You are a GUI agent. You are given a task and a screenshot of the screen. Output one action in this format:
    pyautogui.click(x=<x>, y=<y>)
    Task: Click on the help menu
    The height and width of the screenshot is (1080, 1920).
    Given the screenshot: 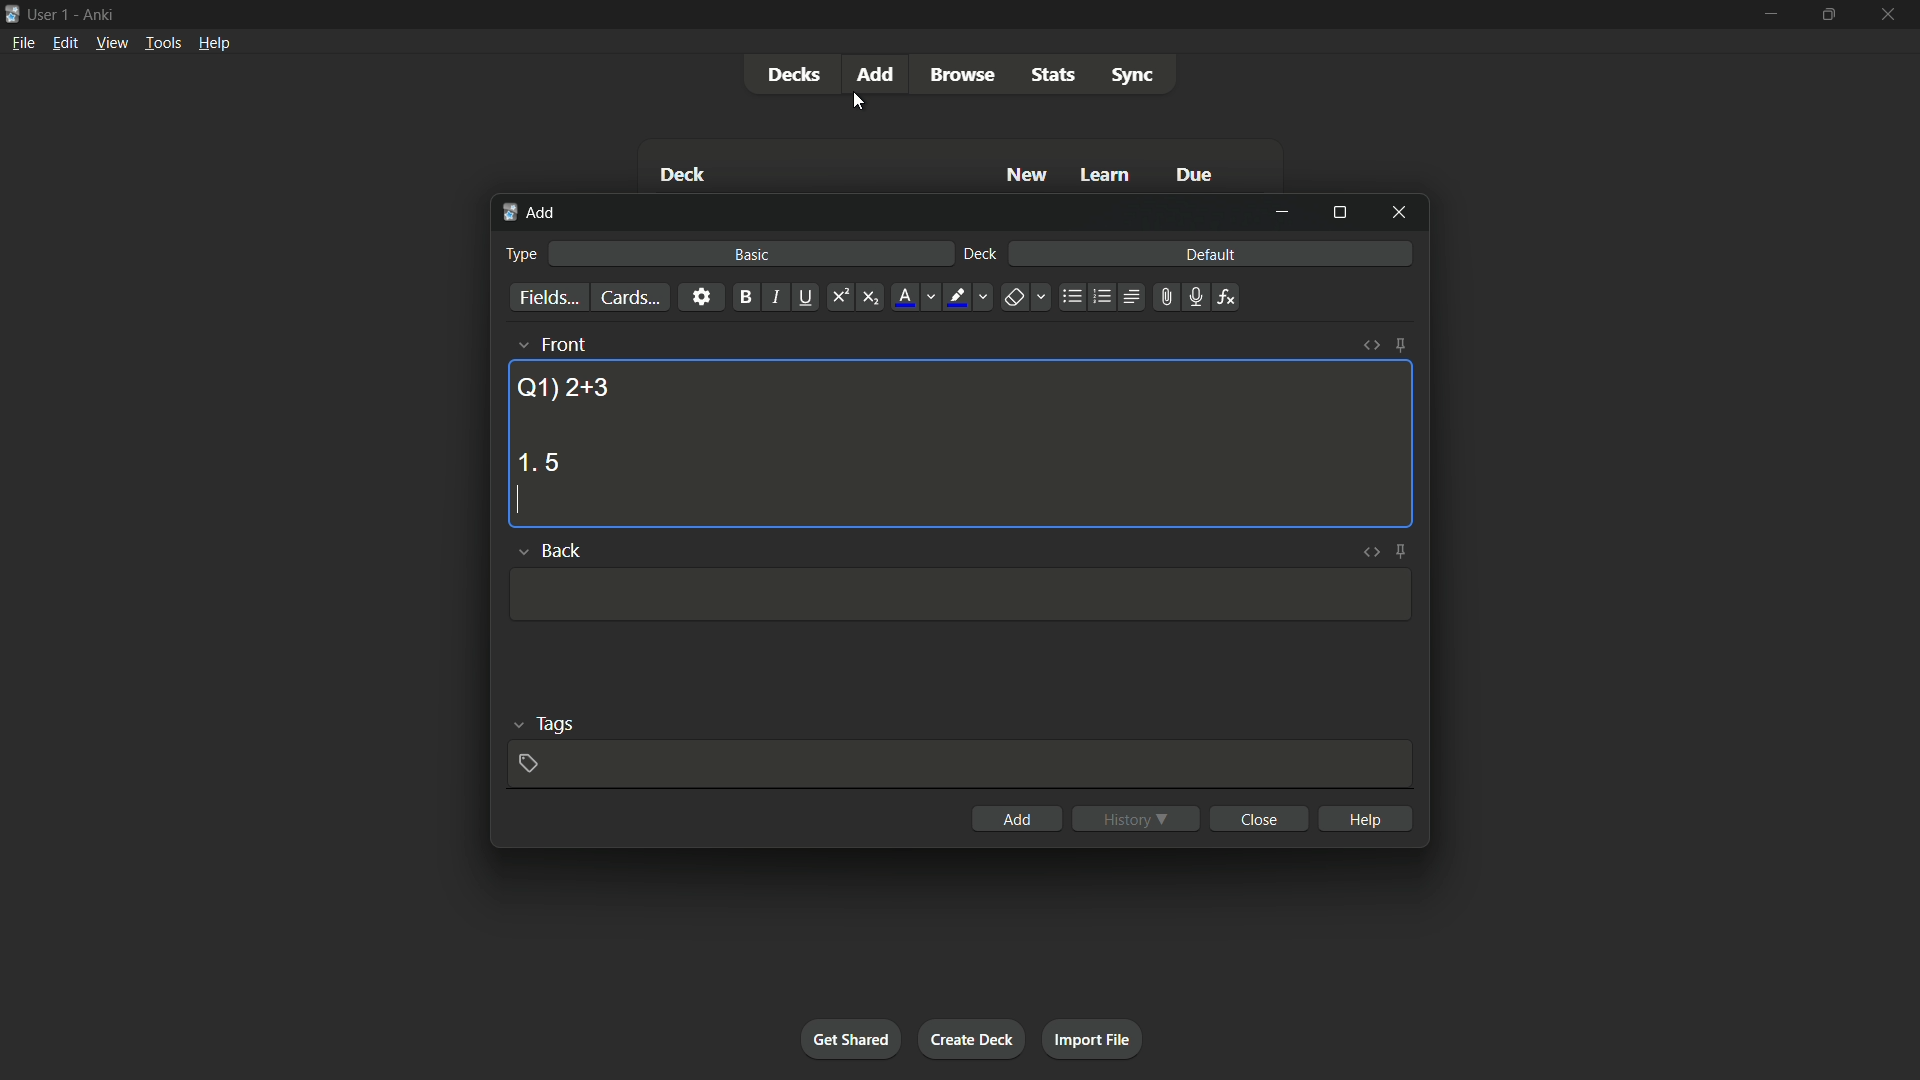 What is the action you would take?
    pyautogui.click(x=213, y=43)
    